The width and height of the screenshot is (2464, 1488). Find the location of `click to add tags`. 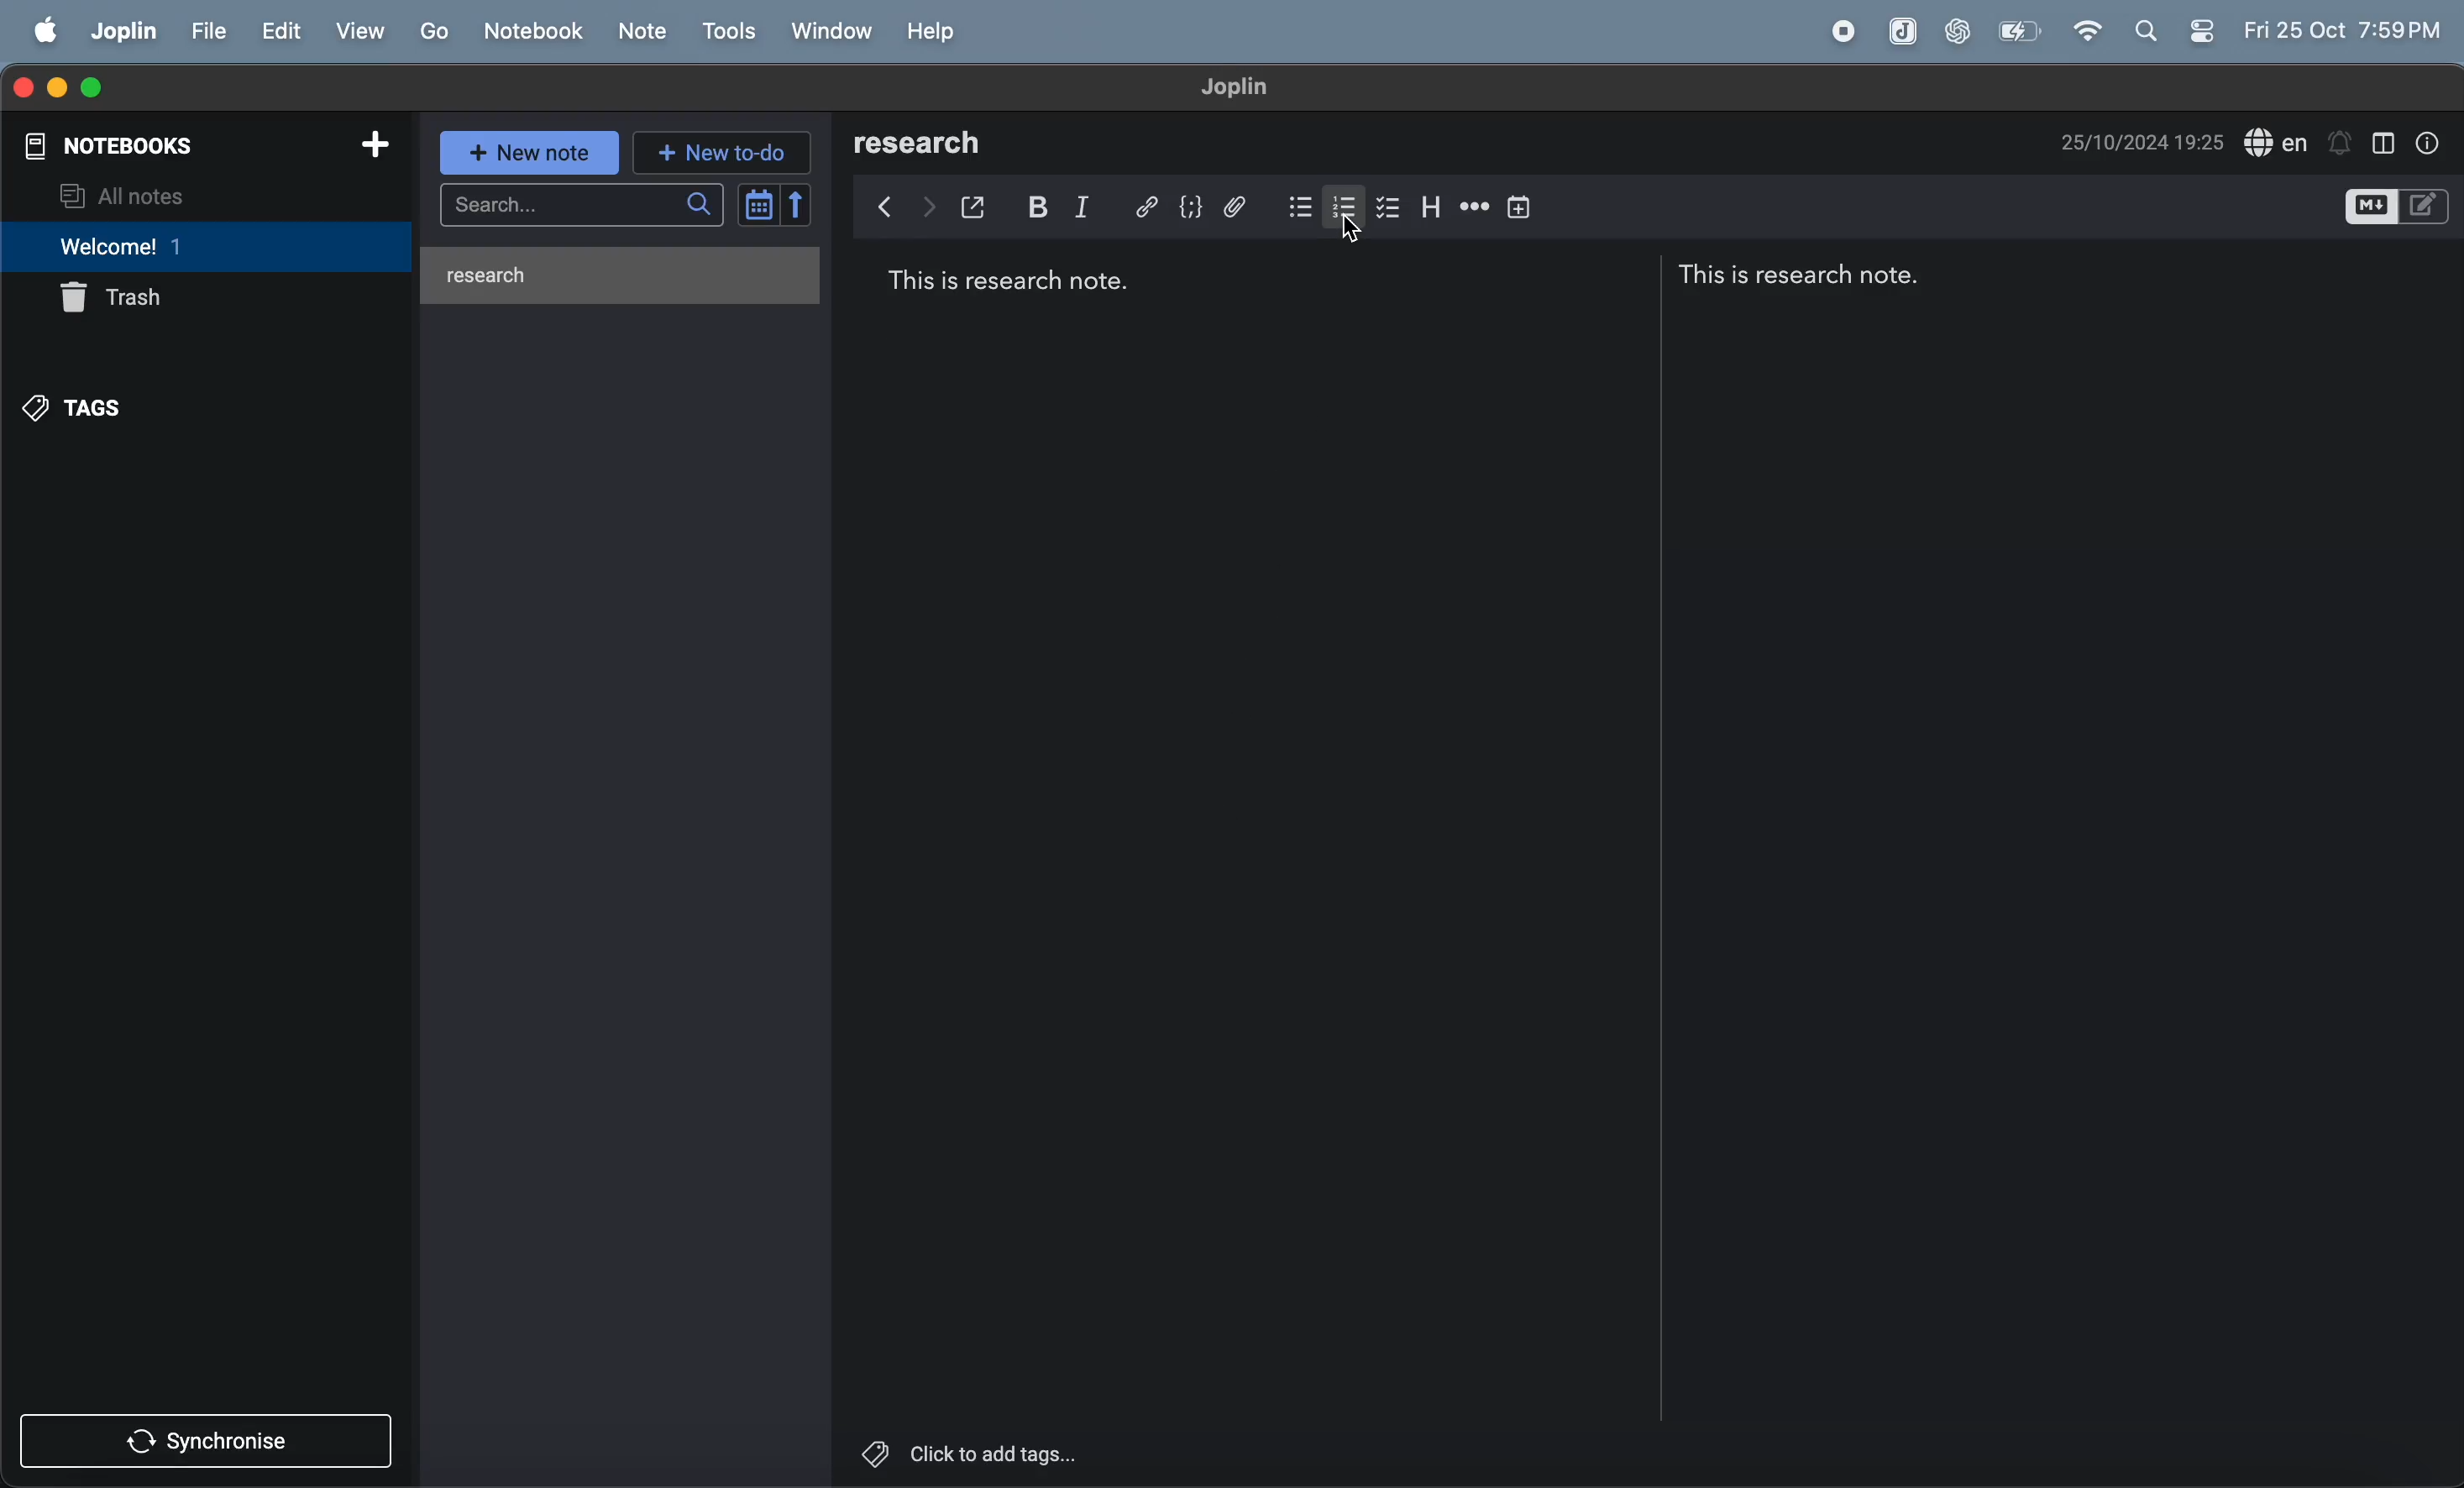

click to add tags is located at coordinates (1003, 1455).